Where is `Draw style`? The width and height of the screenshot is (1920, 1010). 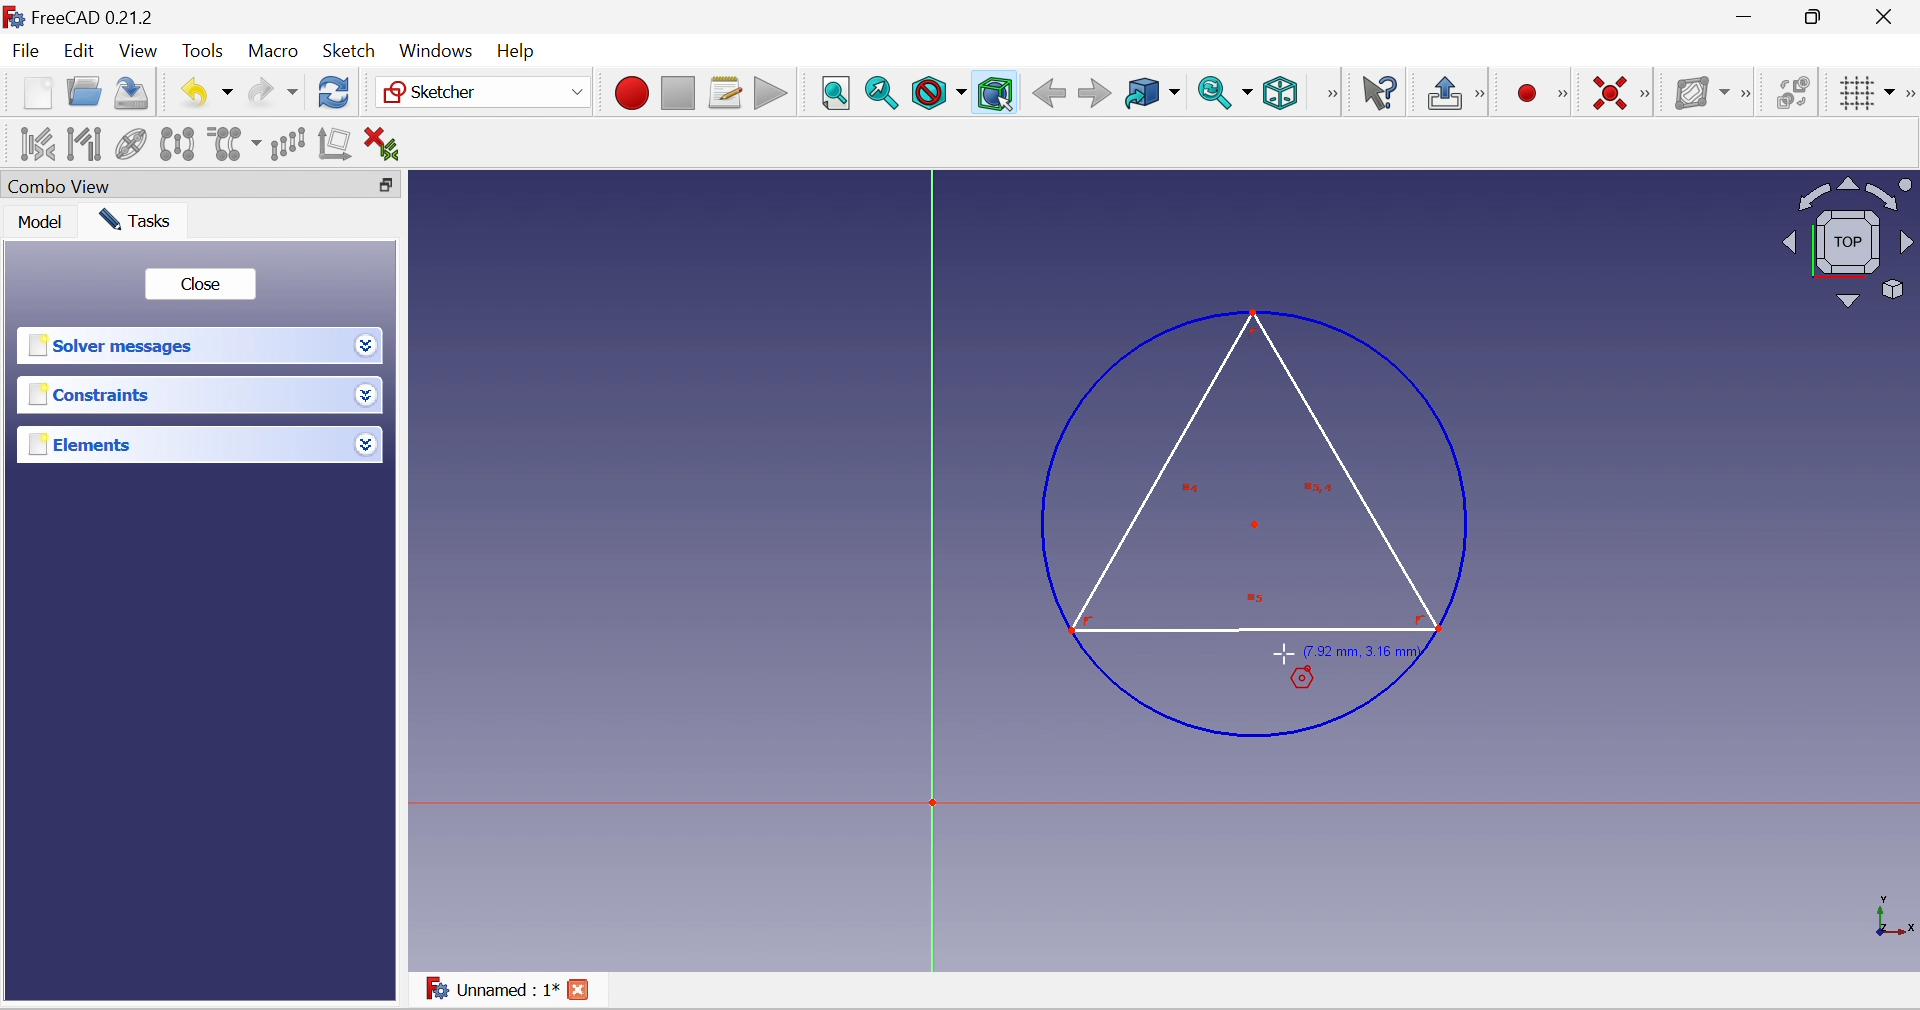 Draw style is located at coordinates (937, 94).